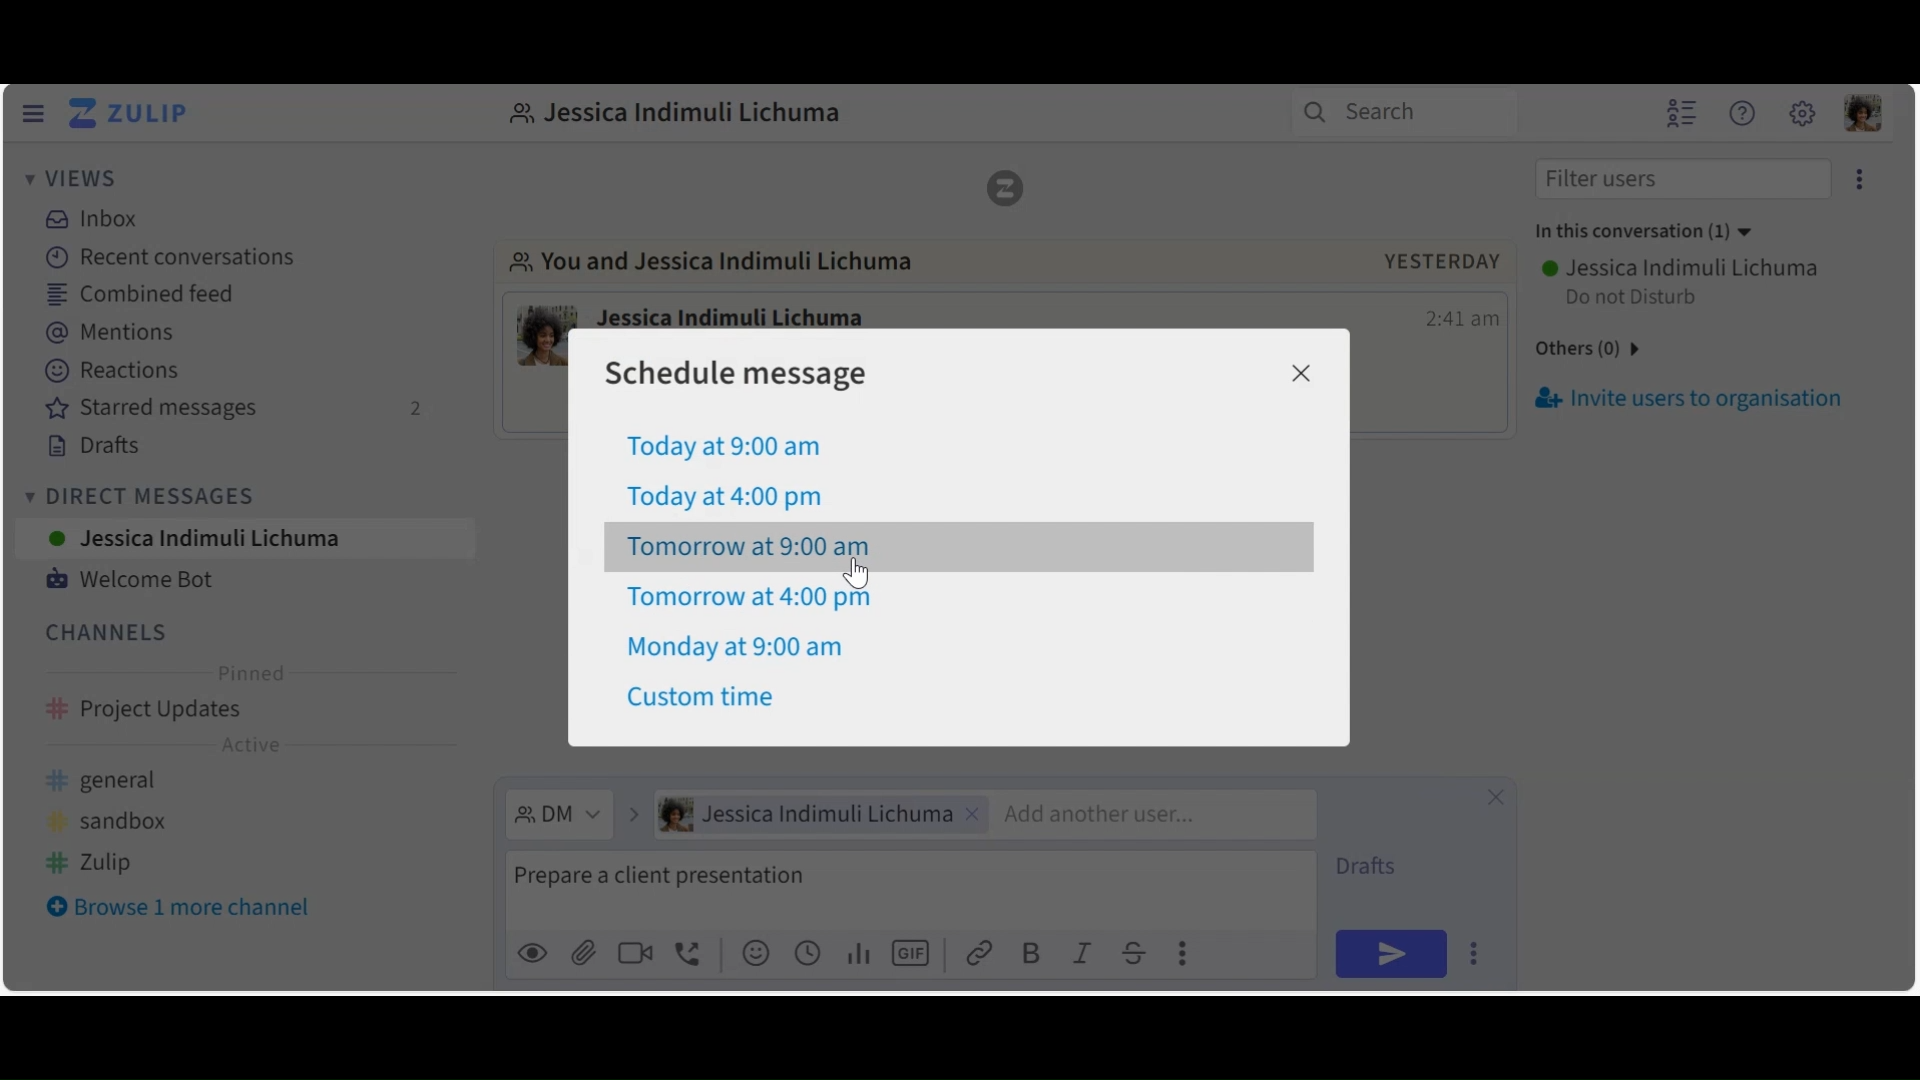  What do you see at coordinates (93, 218) in the screenshot?
I see `Inbox` at bounding box center [93, 218].